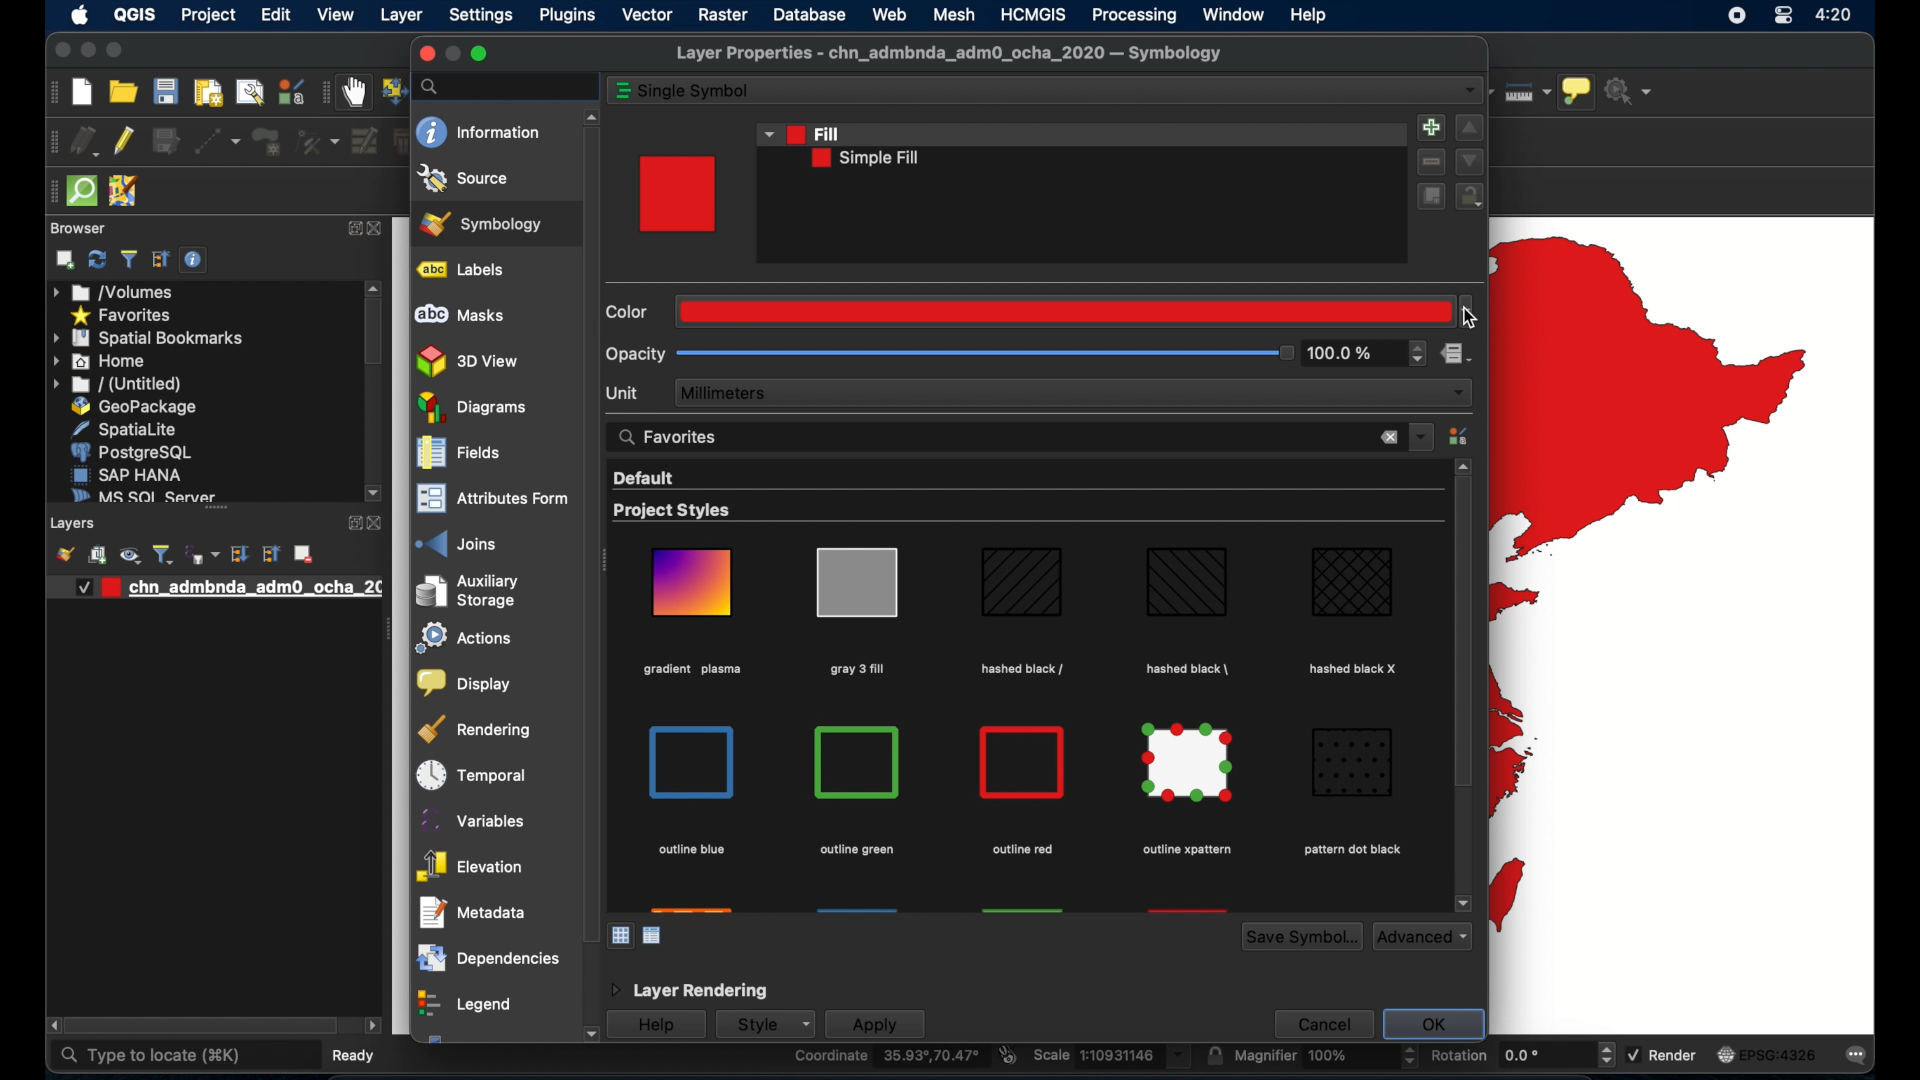 This screenshot has height=1080, width=1920. What do you see at coordinates (694, 762) in the screenshot?
I see `Gradient preview ` at bounding box center [694, 762].